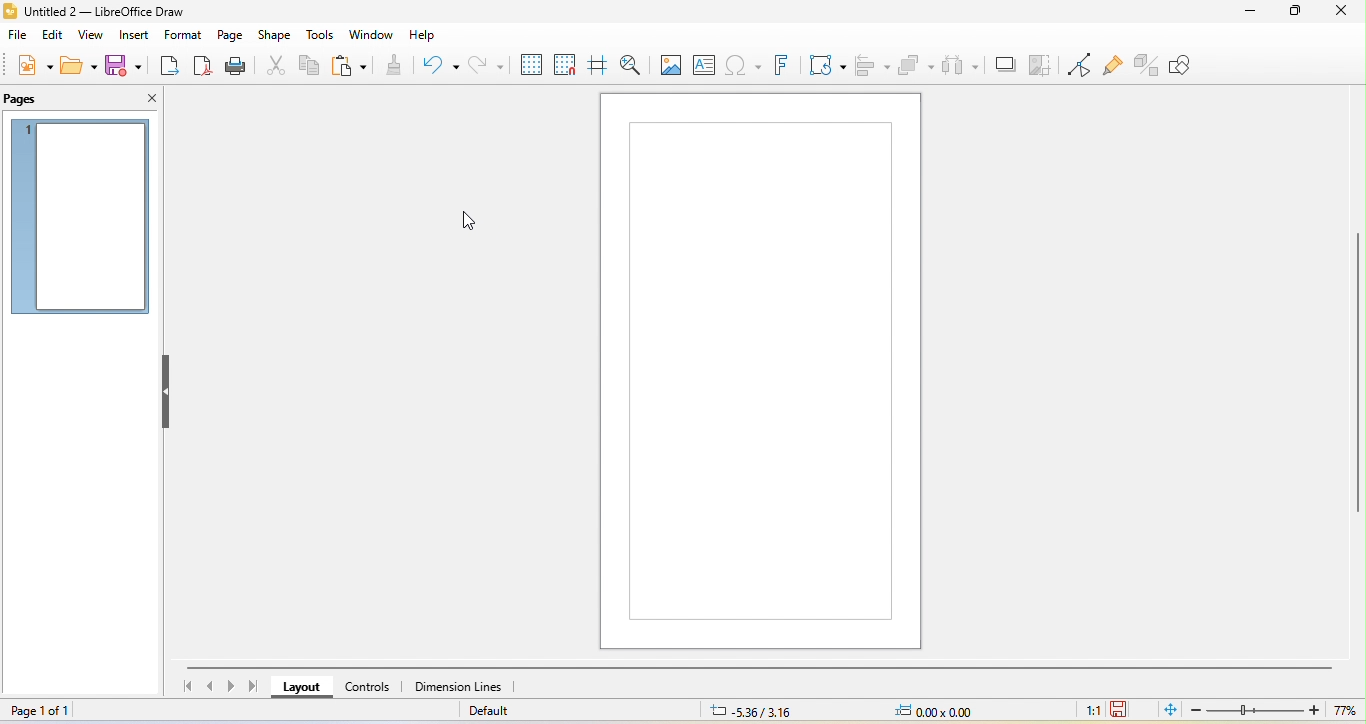  I want to click on vertical scroll bar, so click(1357, 380).